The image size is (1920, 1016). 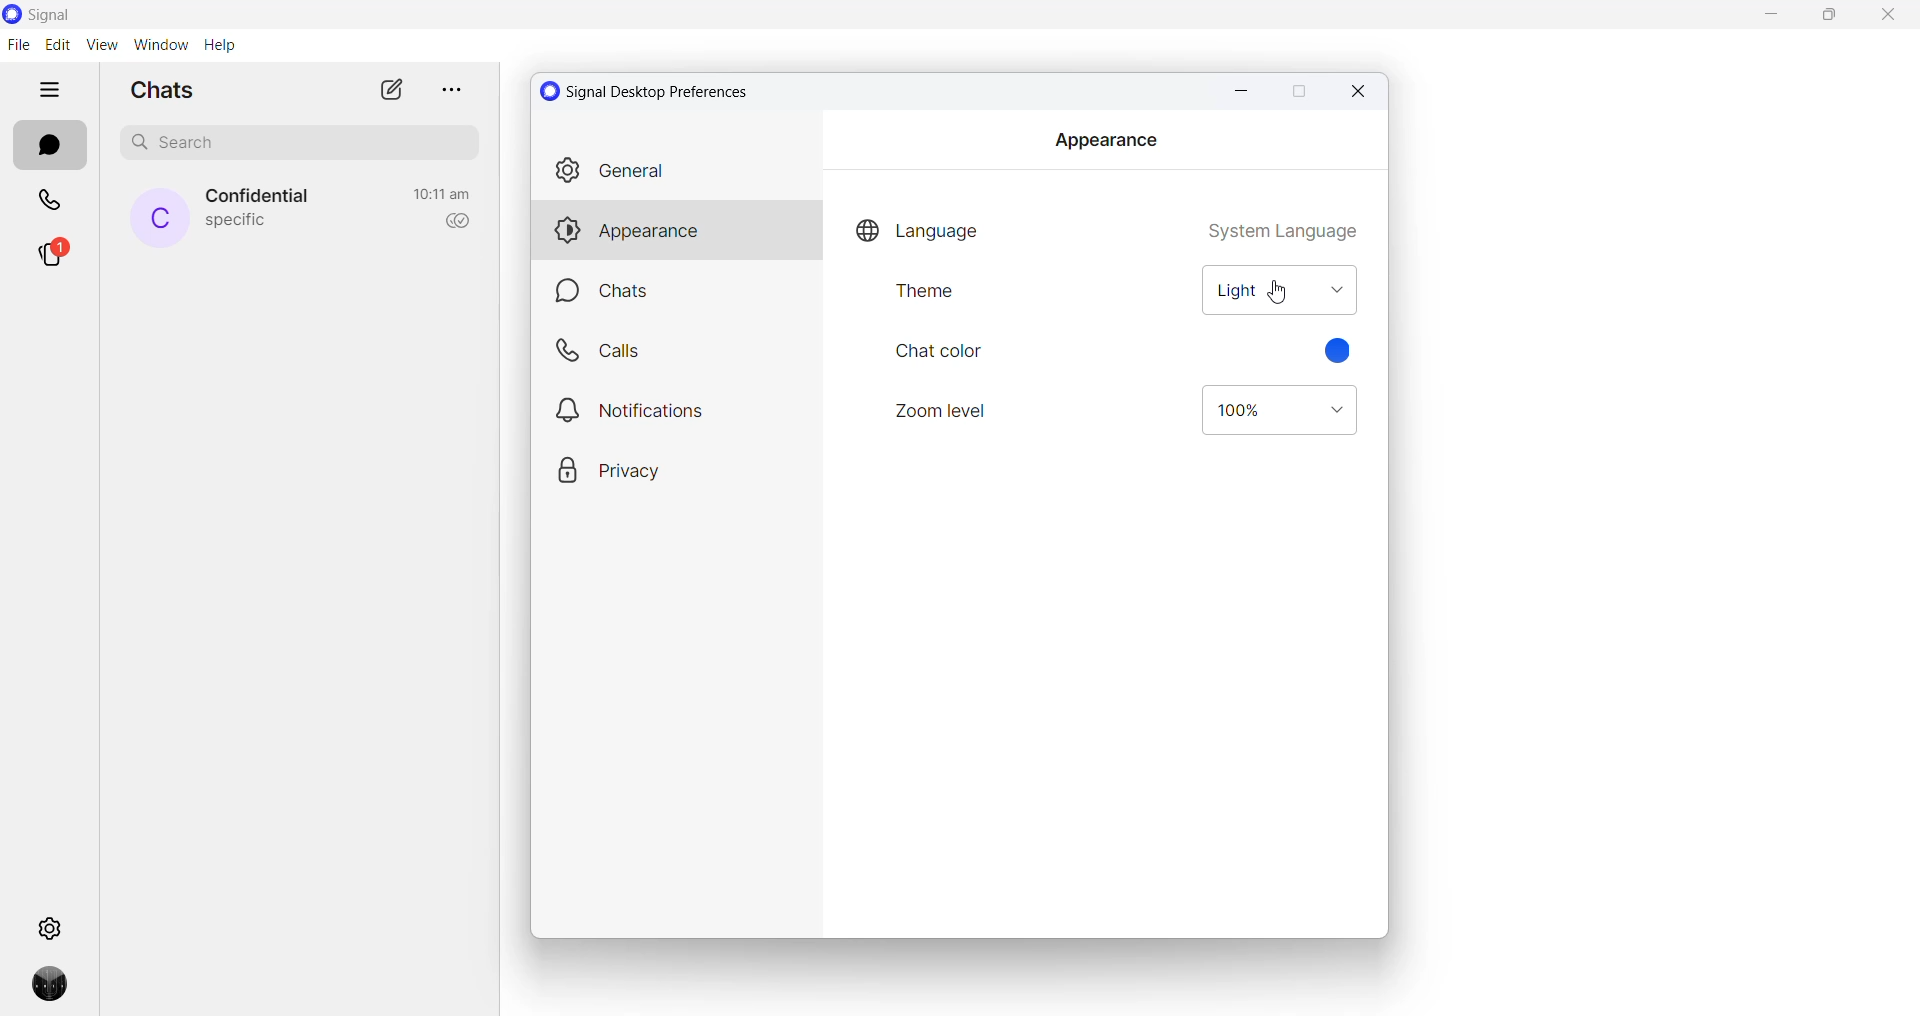 What do you see at coordinates (160, 218) in the screenshot?
I see `profile picture` at bounding box center [160, 218].